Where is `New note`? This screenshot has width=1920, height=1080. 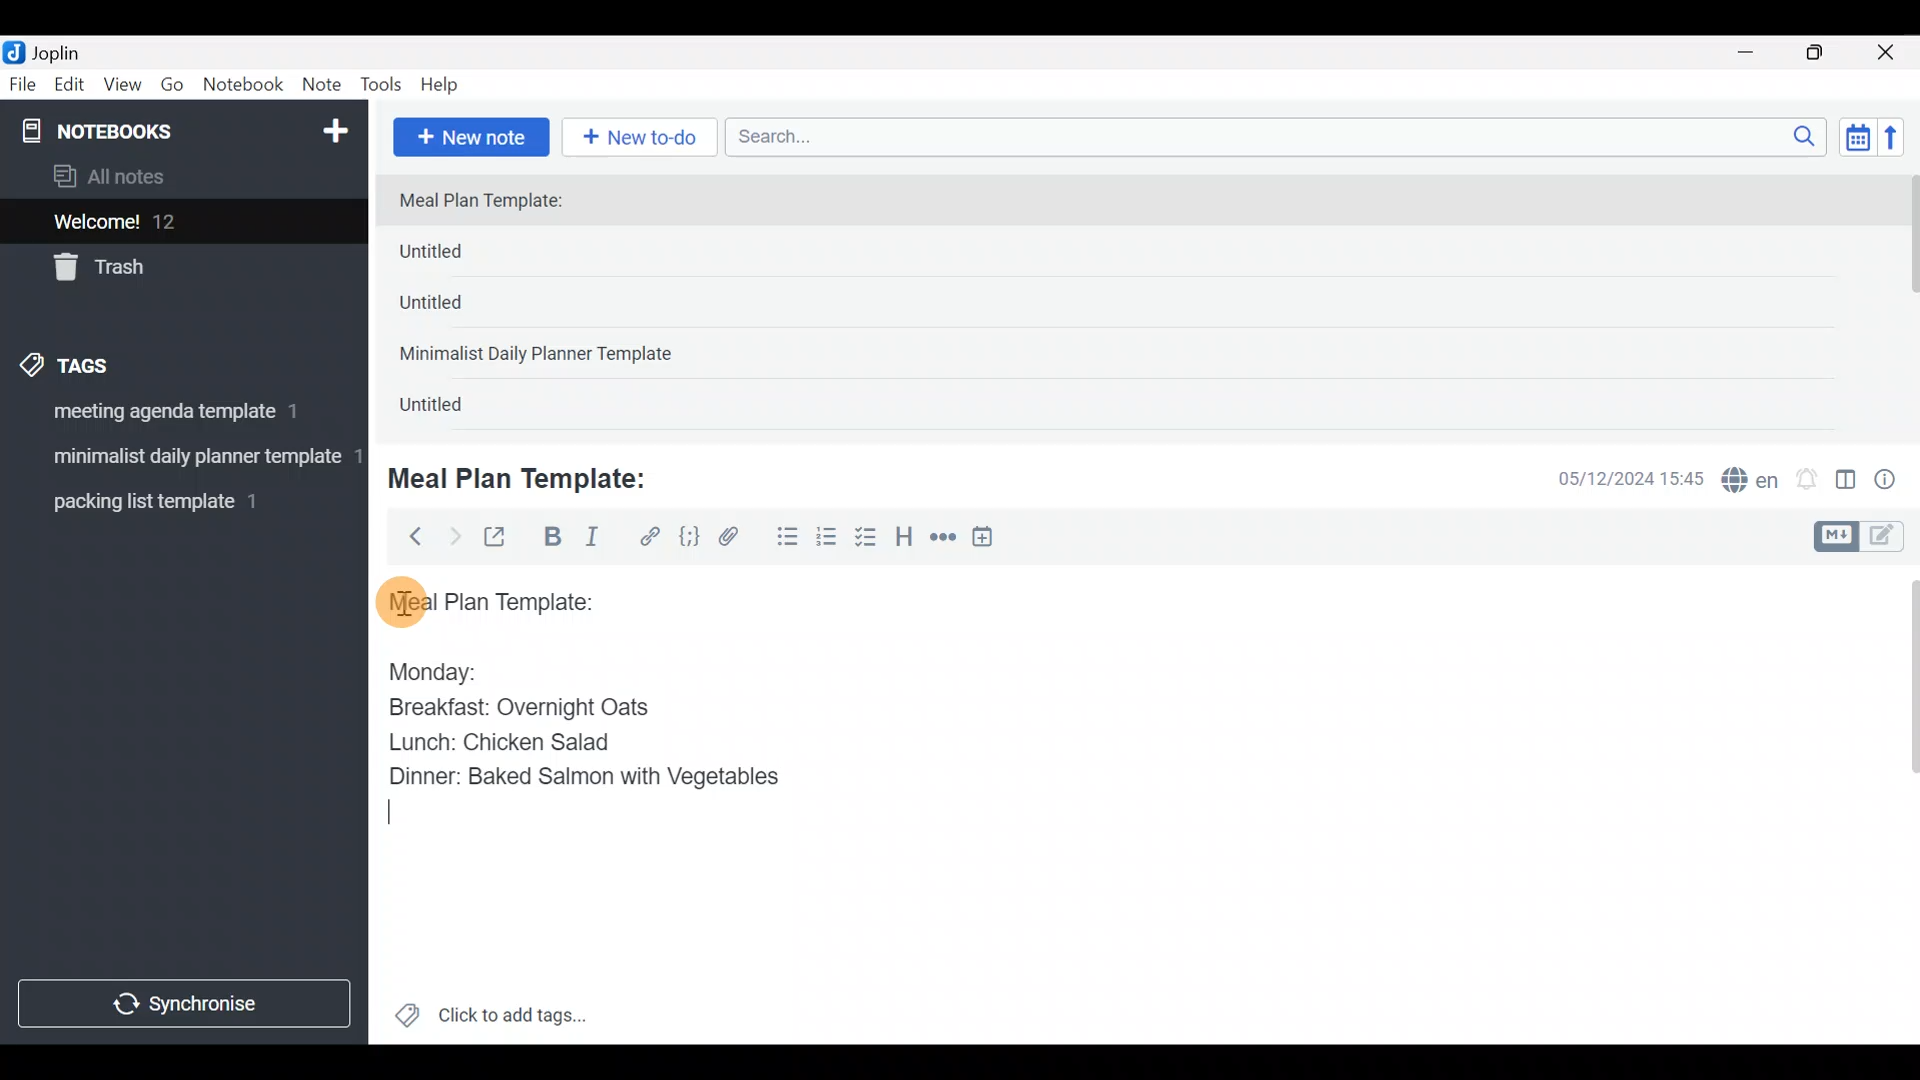
New note is located at coordinates (469, 135).